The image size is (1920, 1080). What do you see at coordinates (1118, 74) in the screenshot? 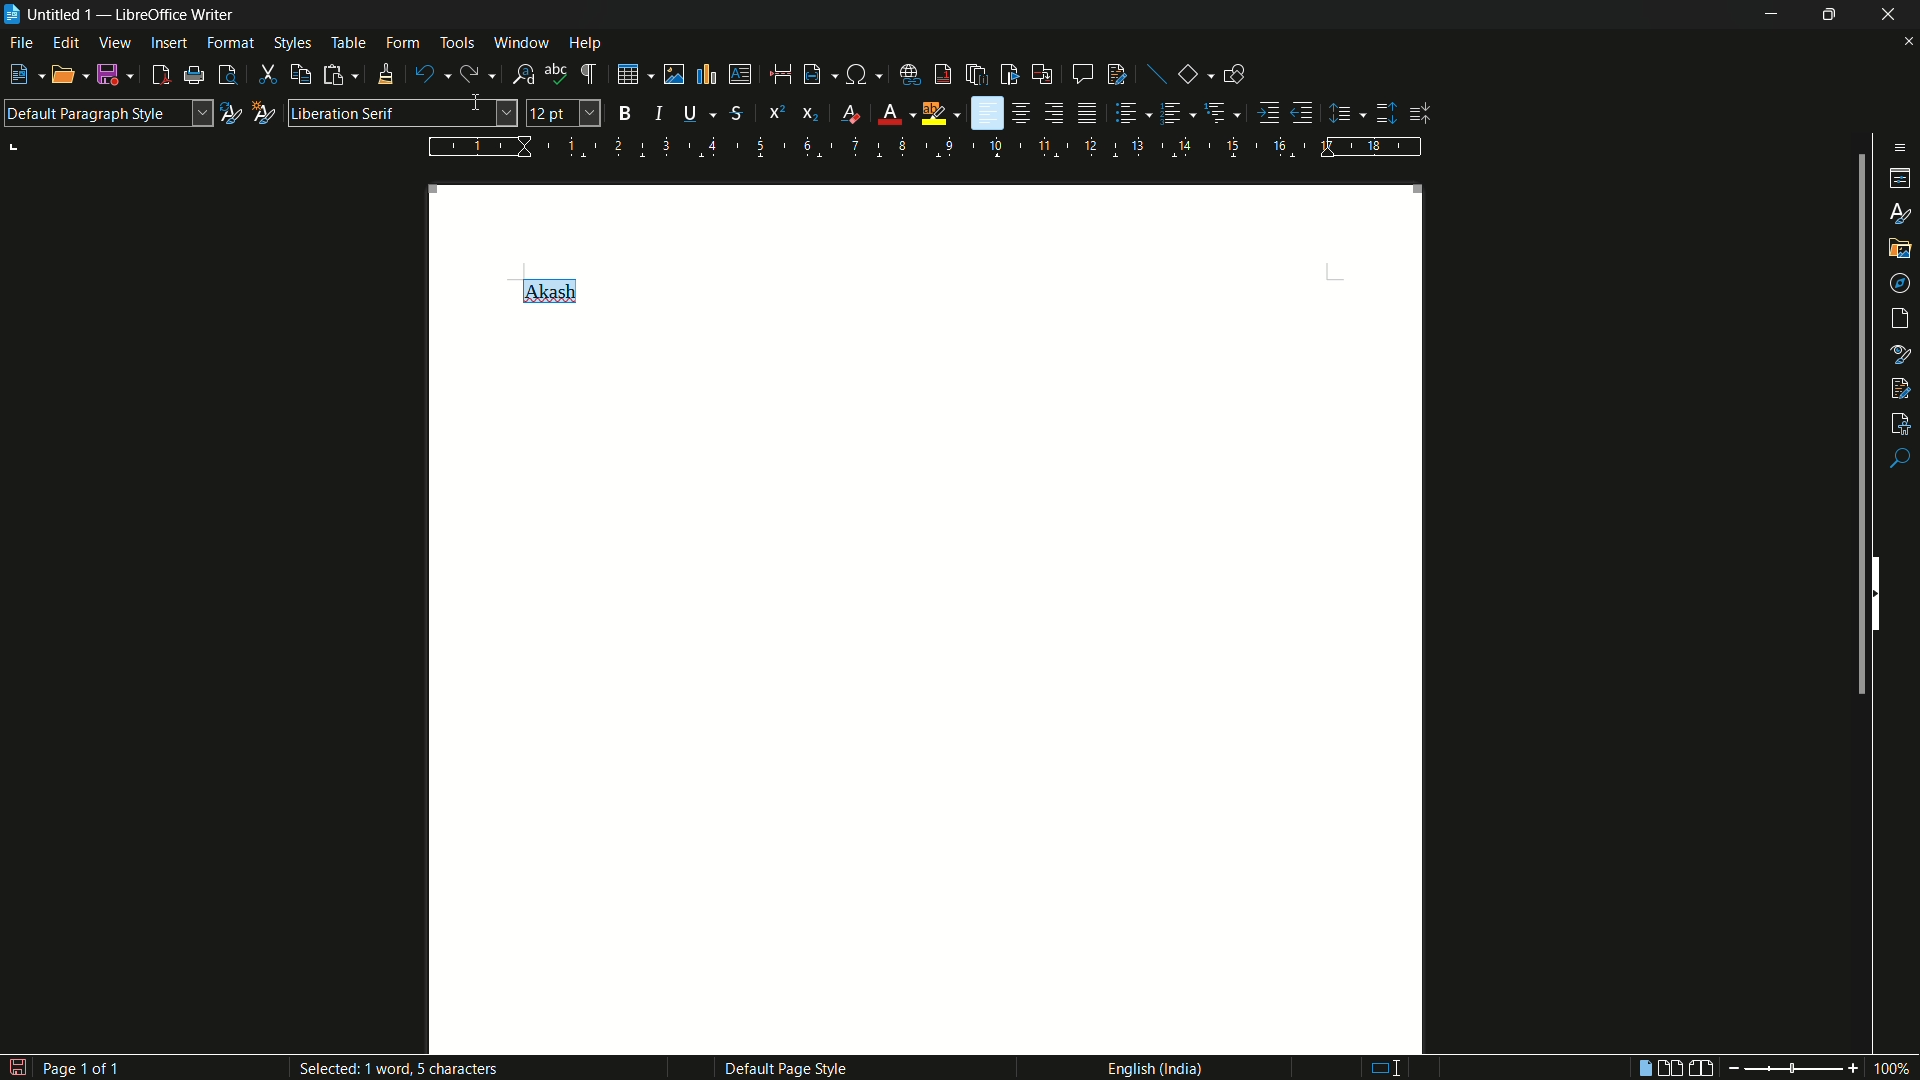
I see `show track changes functions` at bounding box center [1118, 74].